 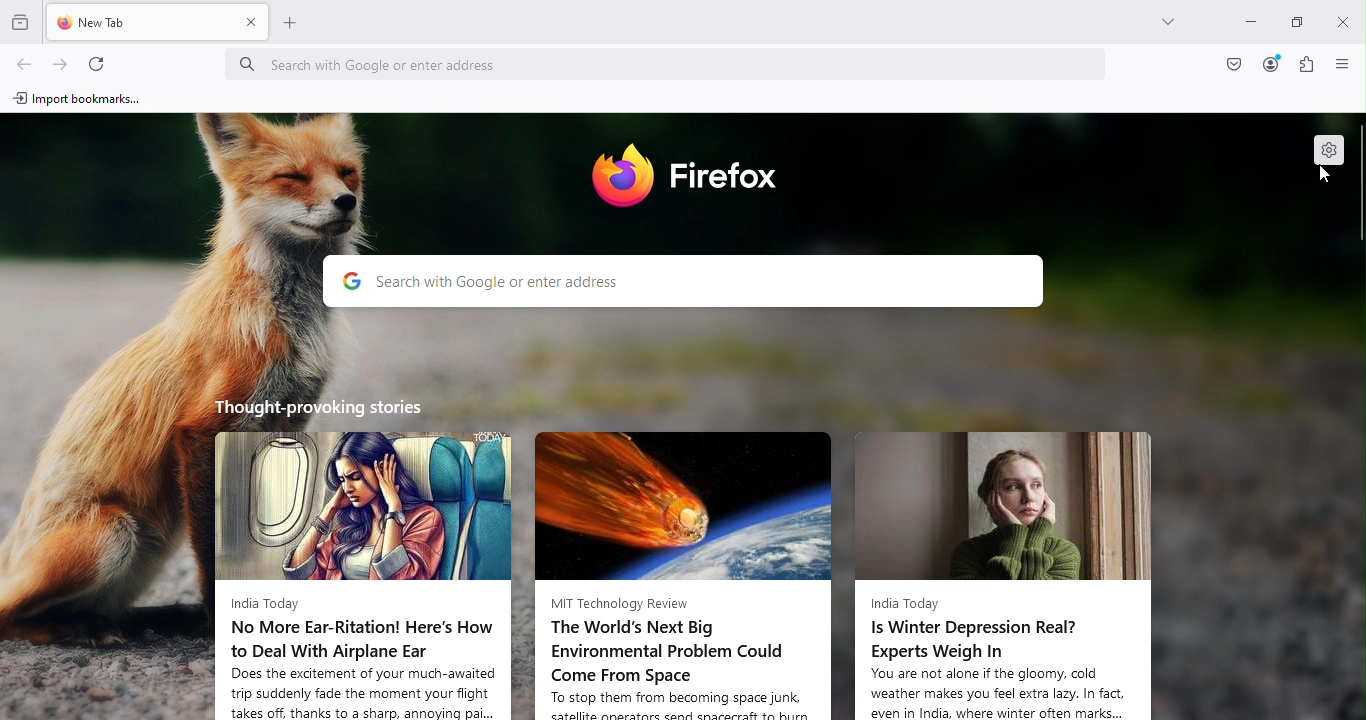 I want to click on Add a new tab, so click(x=295, y=28).